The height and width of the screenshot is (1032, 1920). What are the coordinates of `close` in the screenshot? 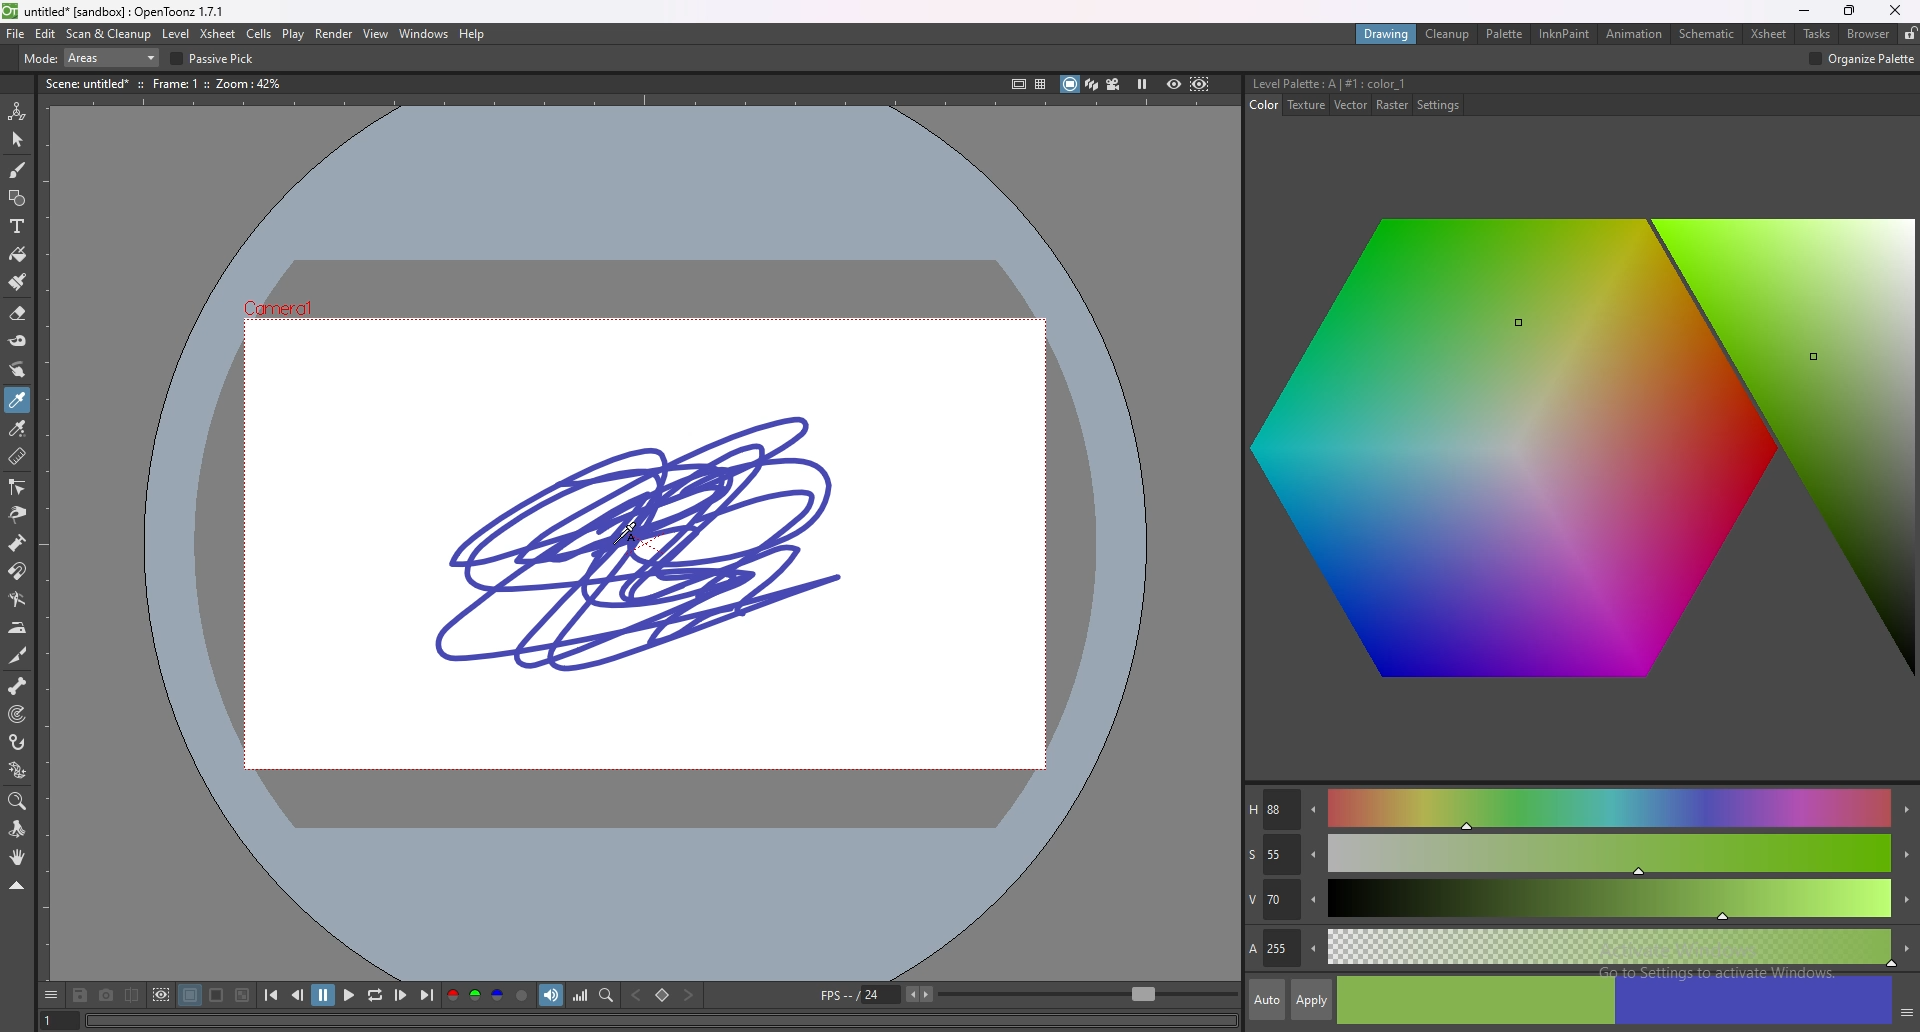 It's located at (1894, 11).